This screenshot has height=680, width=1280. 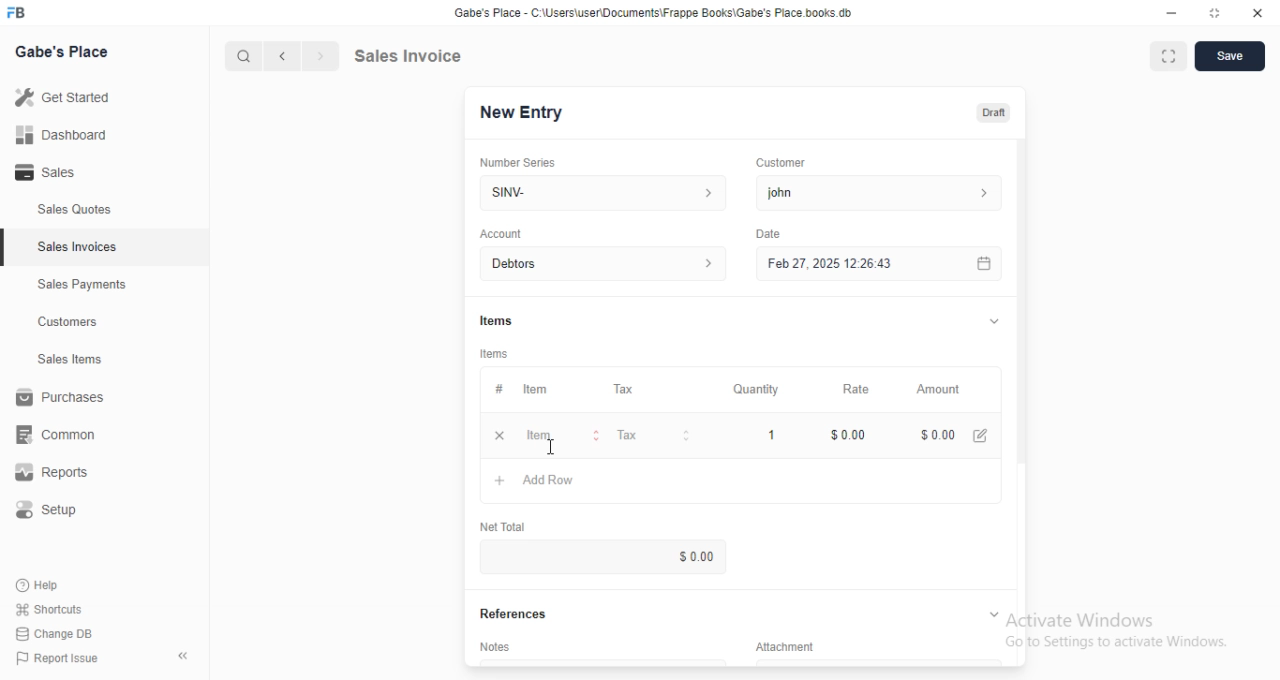 I want to click on Gabe's Place, so click(x=65, y=52).